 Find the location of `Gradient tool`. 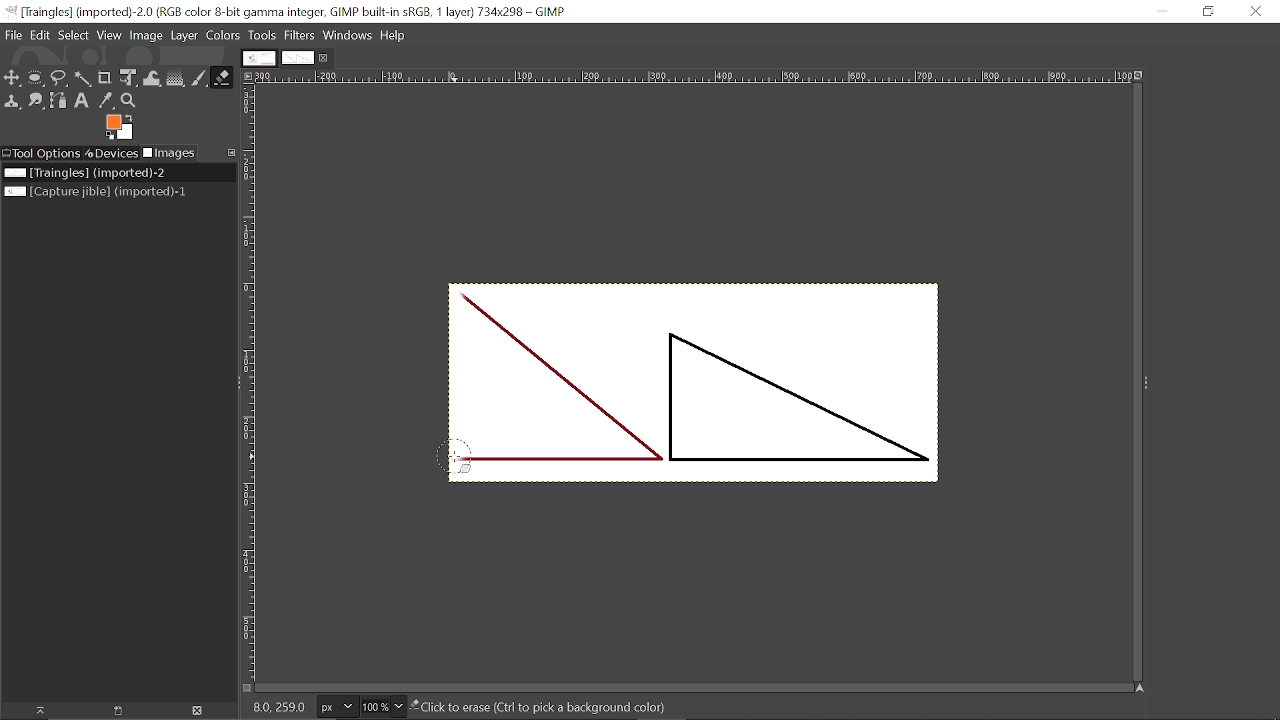

Gradient tool is located at coordinates (176, 78).